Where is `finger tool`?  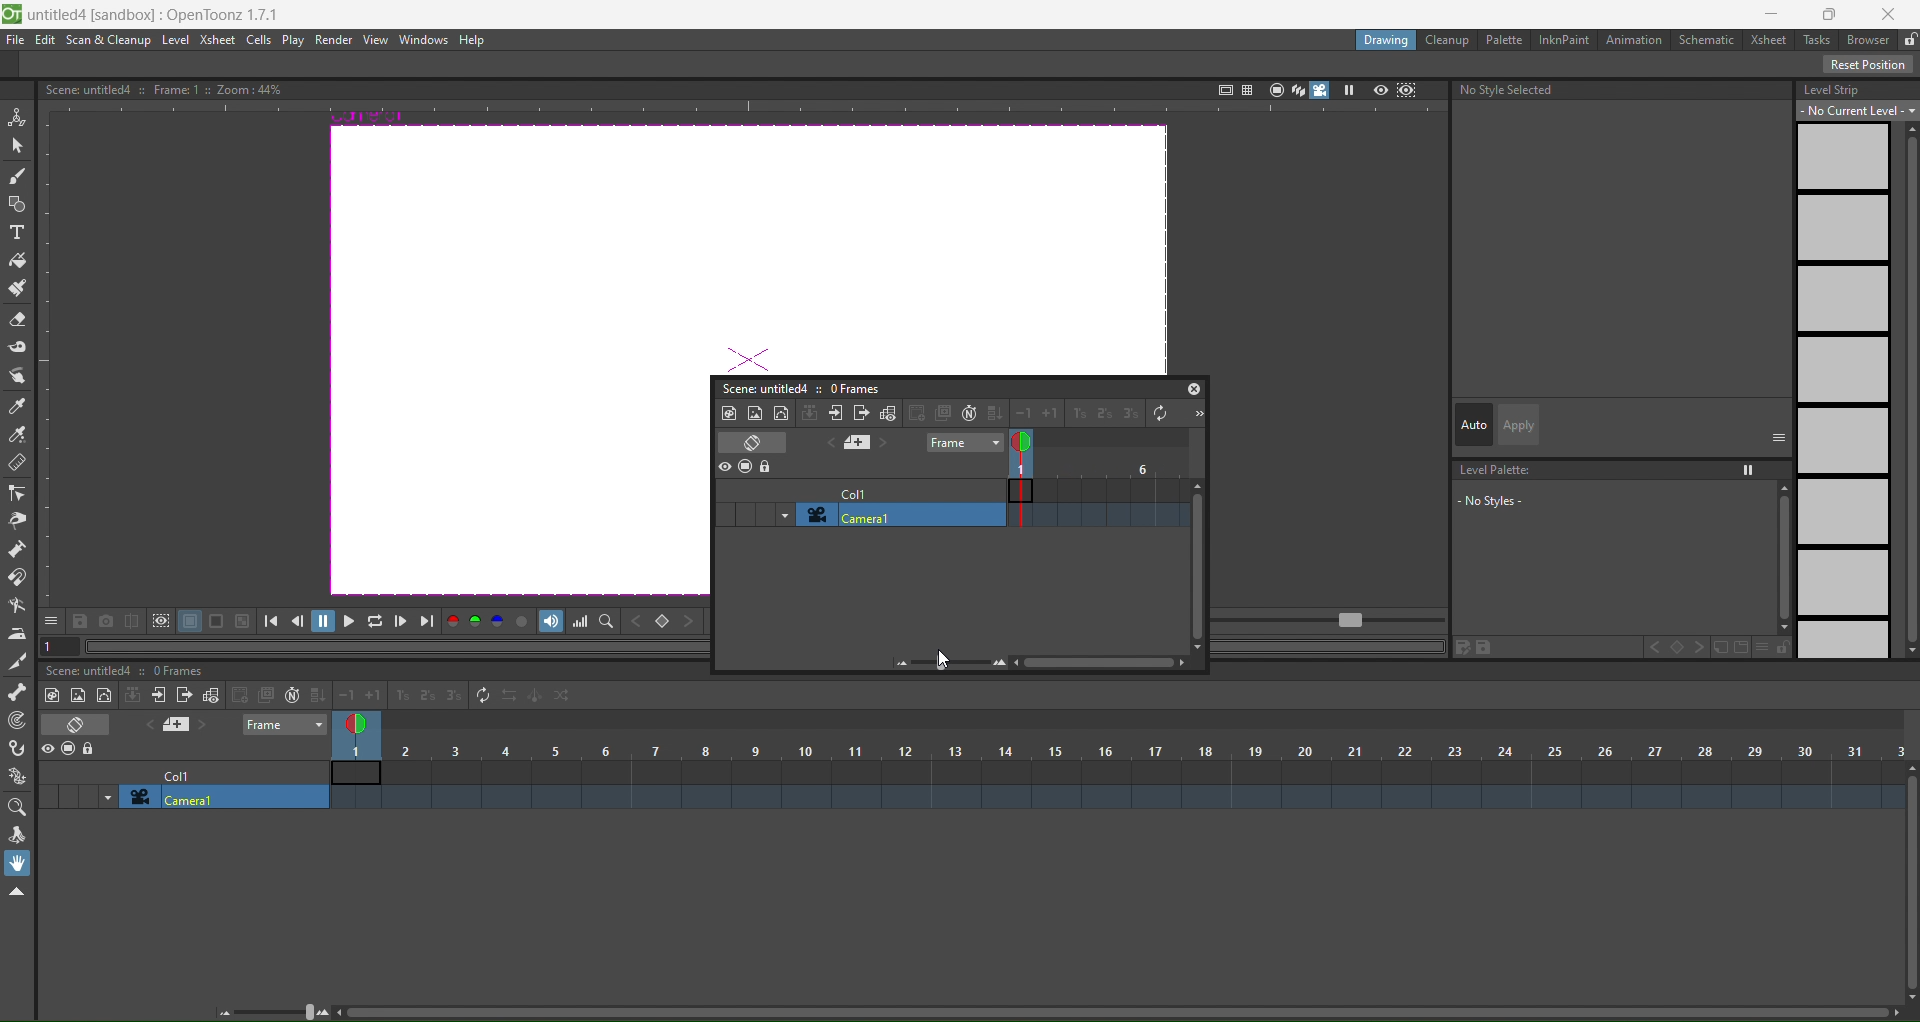
finger tool is located at coordinates (18, 378).